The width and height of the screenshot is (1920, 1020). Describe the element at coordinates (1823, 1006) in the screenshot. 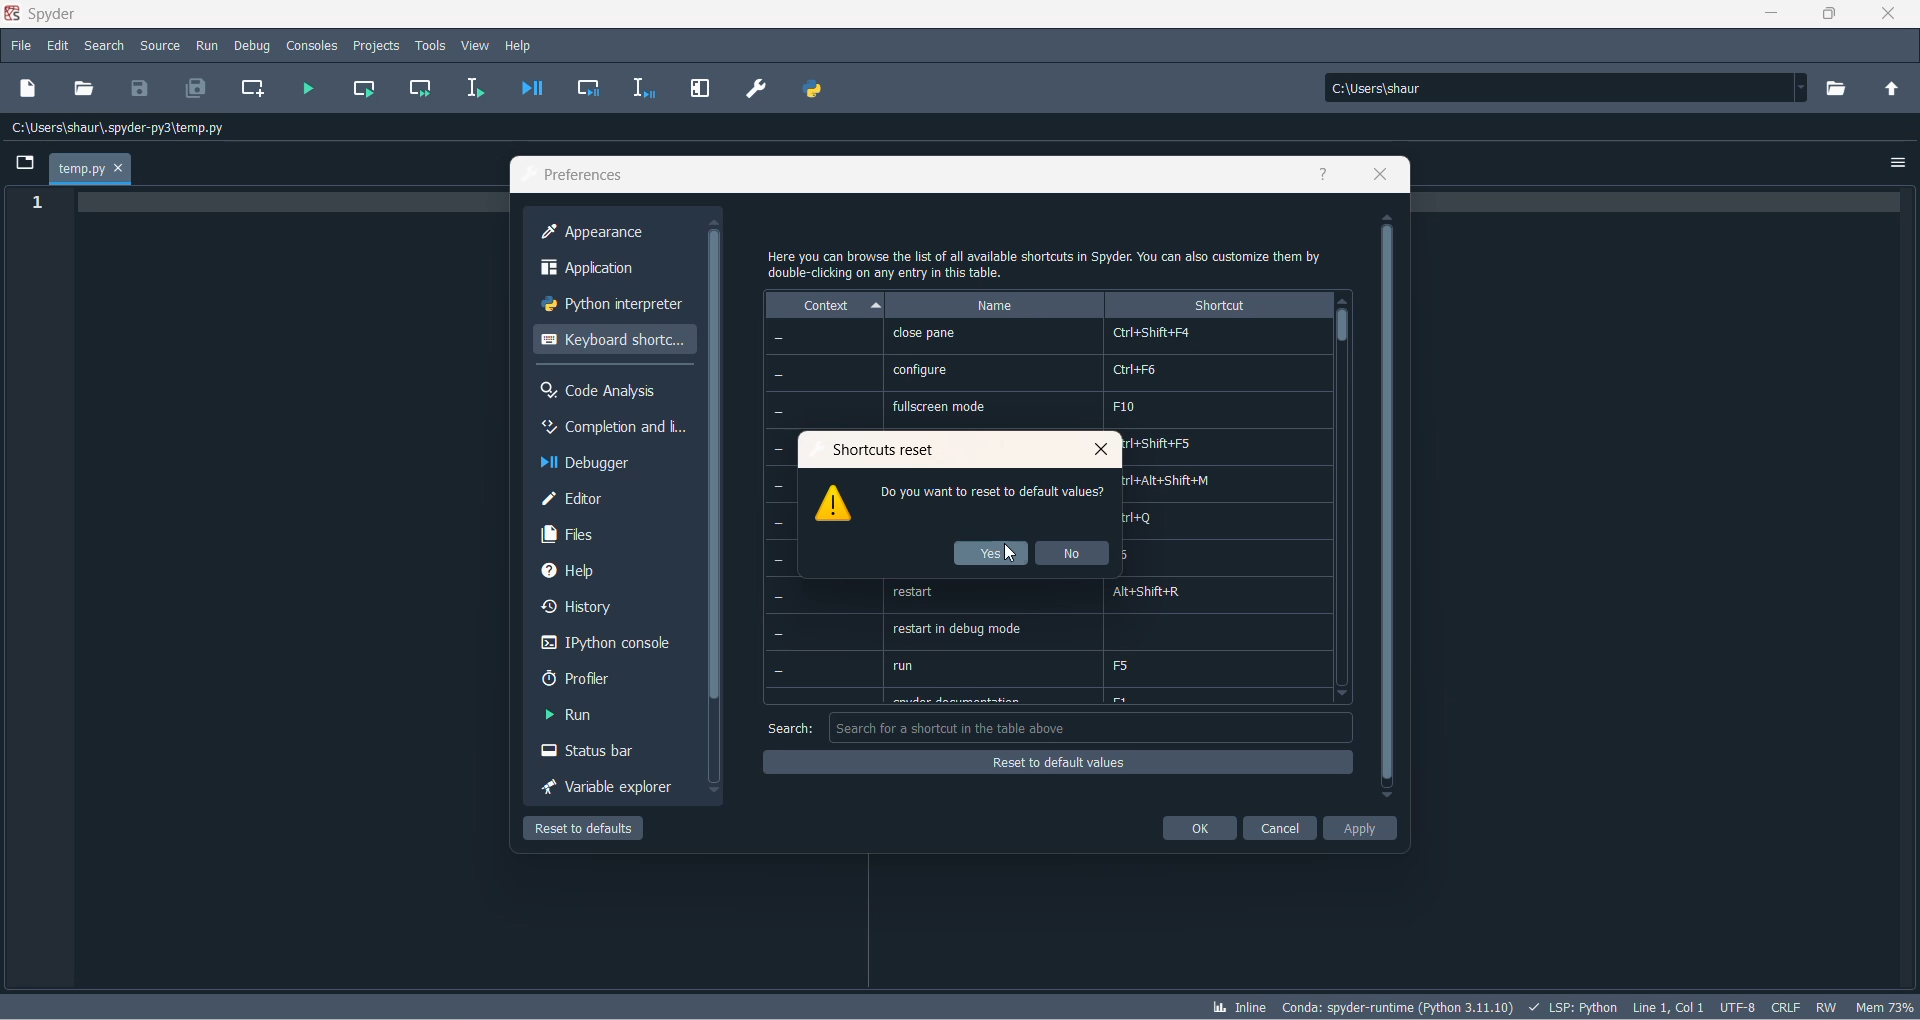

I see `file control` at that location.